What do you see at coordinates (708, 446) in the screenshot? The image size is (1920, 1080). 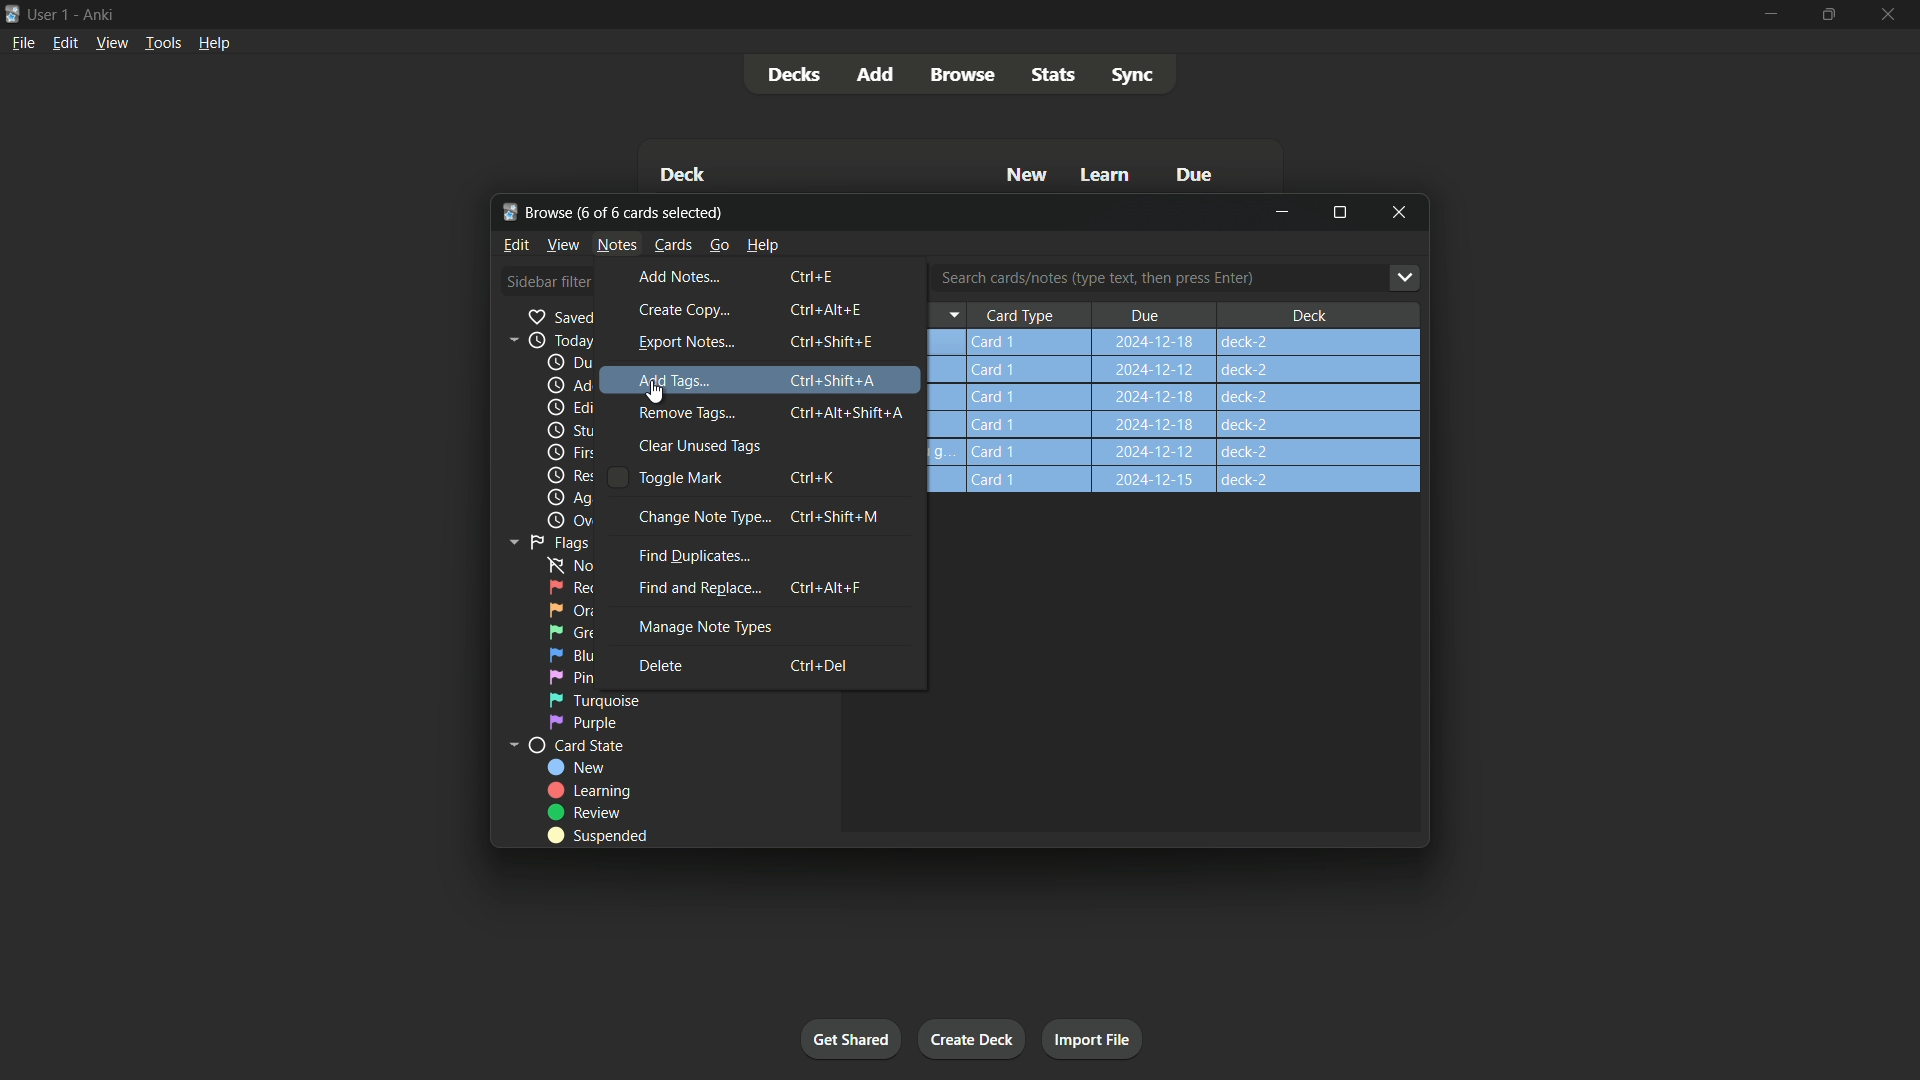 I see `clear unused tags` at bounding box center [708, 446].